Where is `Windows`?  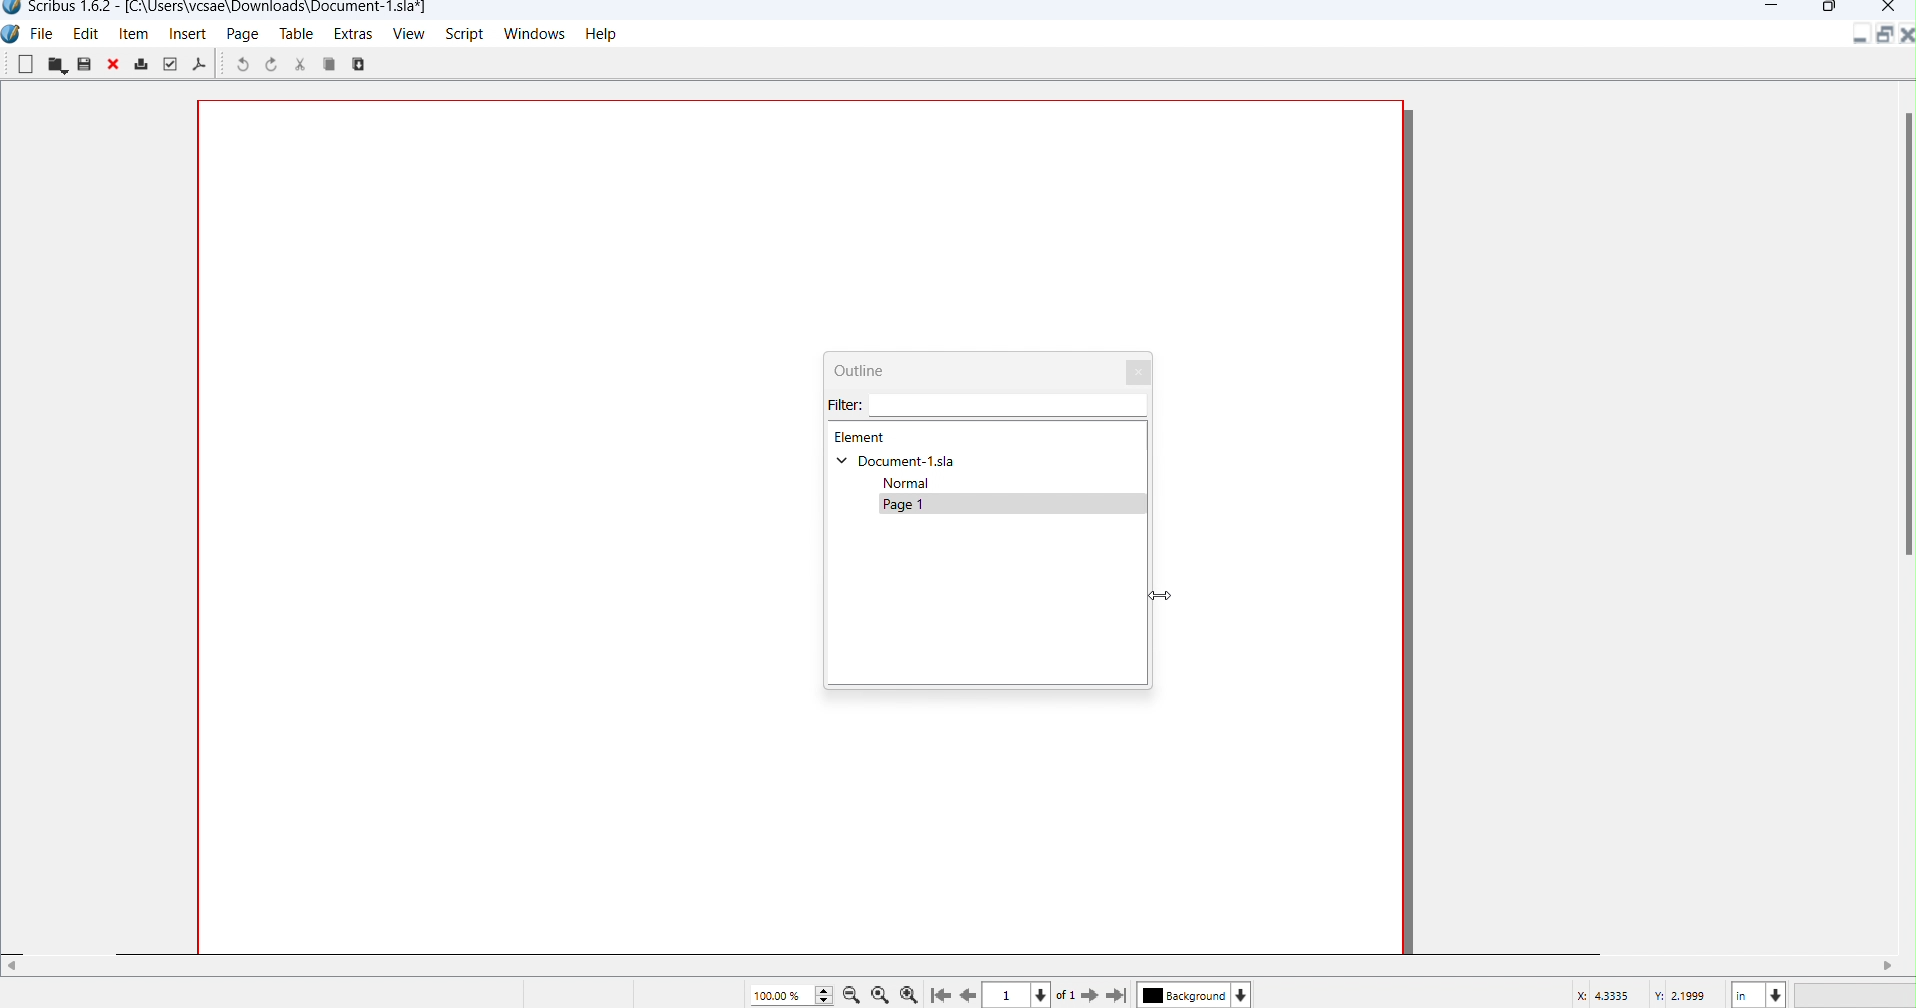 Windows is located at coordinates (537, 34).